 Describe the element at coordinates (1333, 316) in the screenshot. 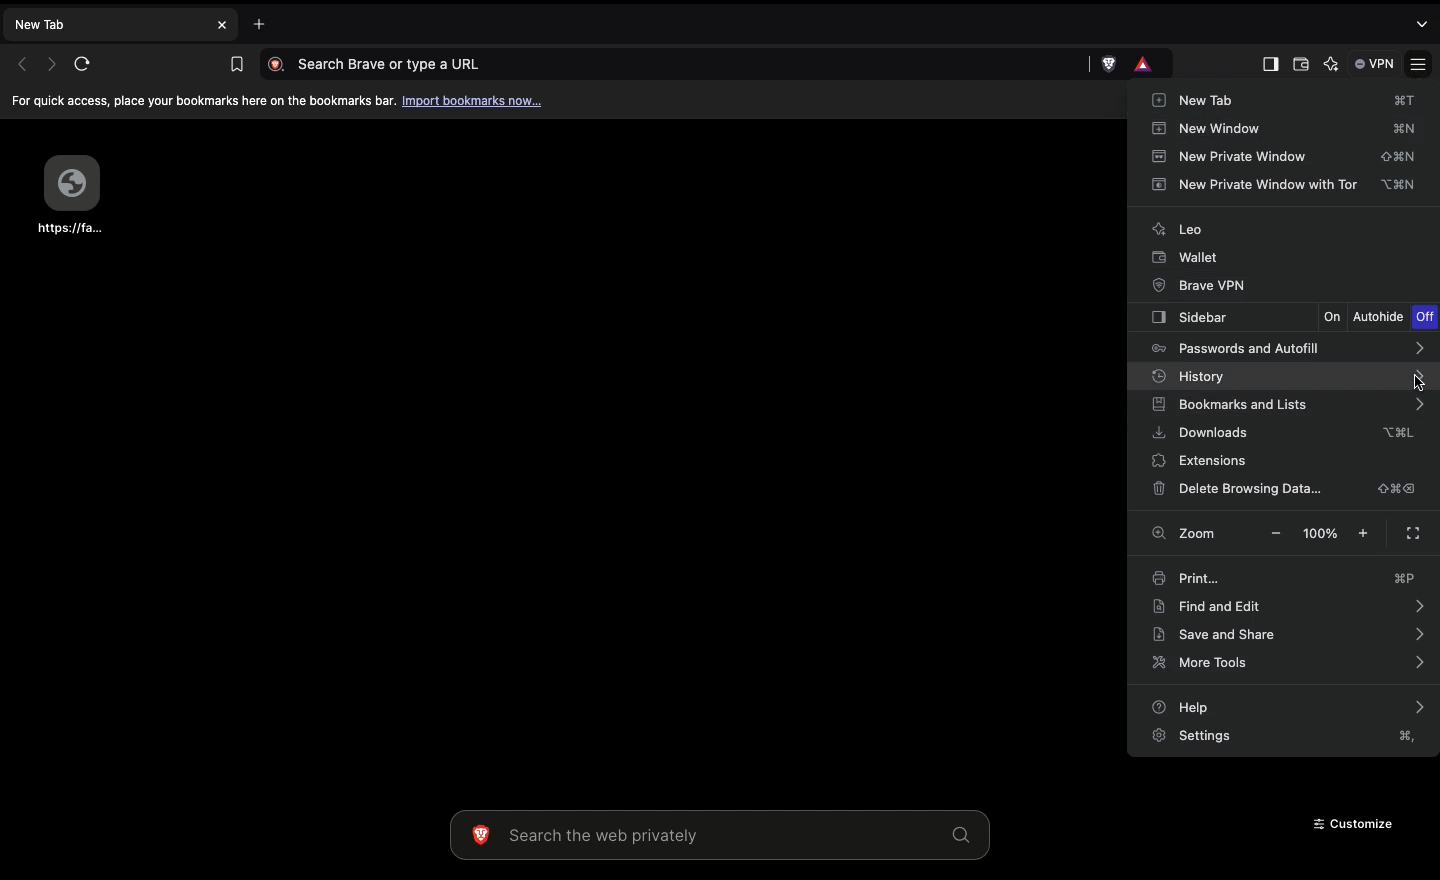

I see `On` at that location.